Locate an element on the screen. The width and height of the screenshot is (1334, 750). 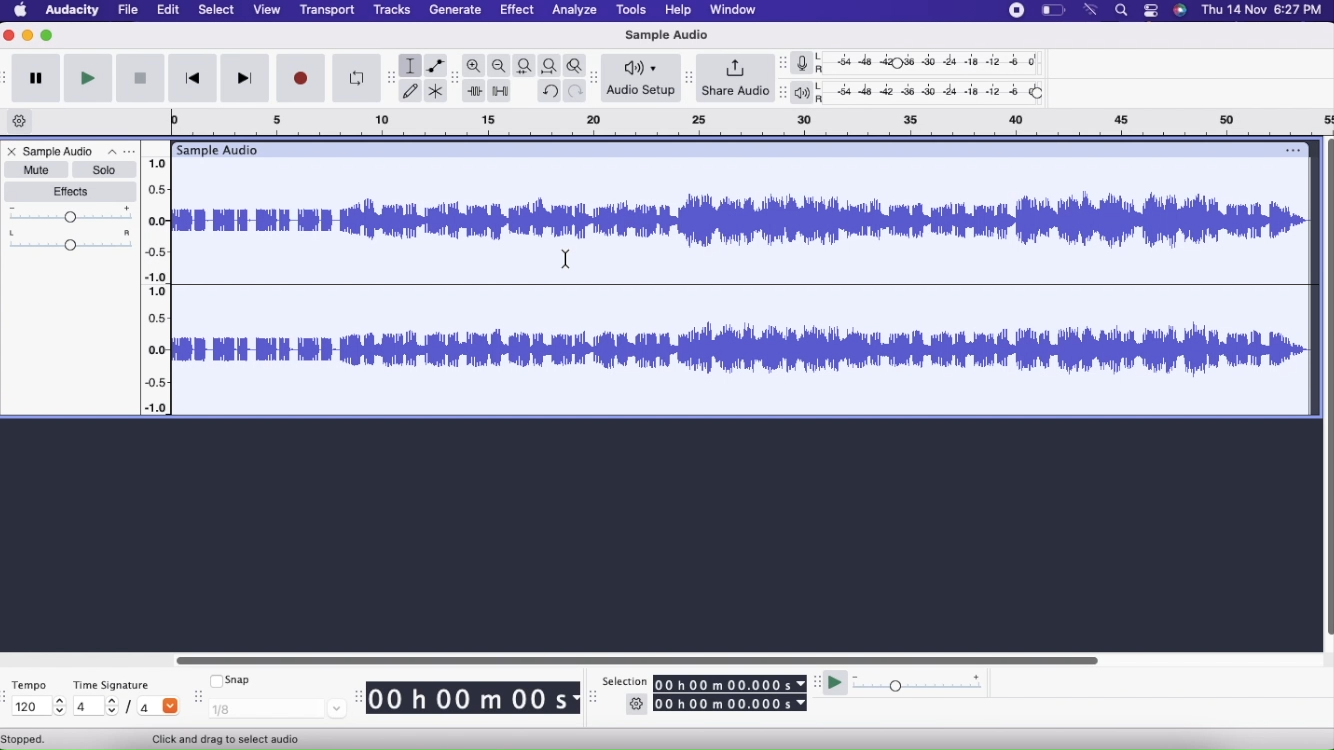
Home is located at coordinates (20, 11).